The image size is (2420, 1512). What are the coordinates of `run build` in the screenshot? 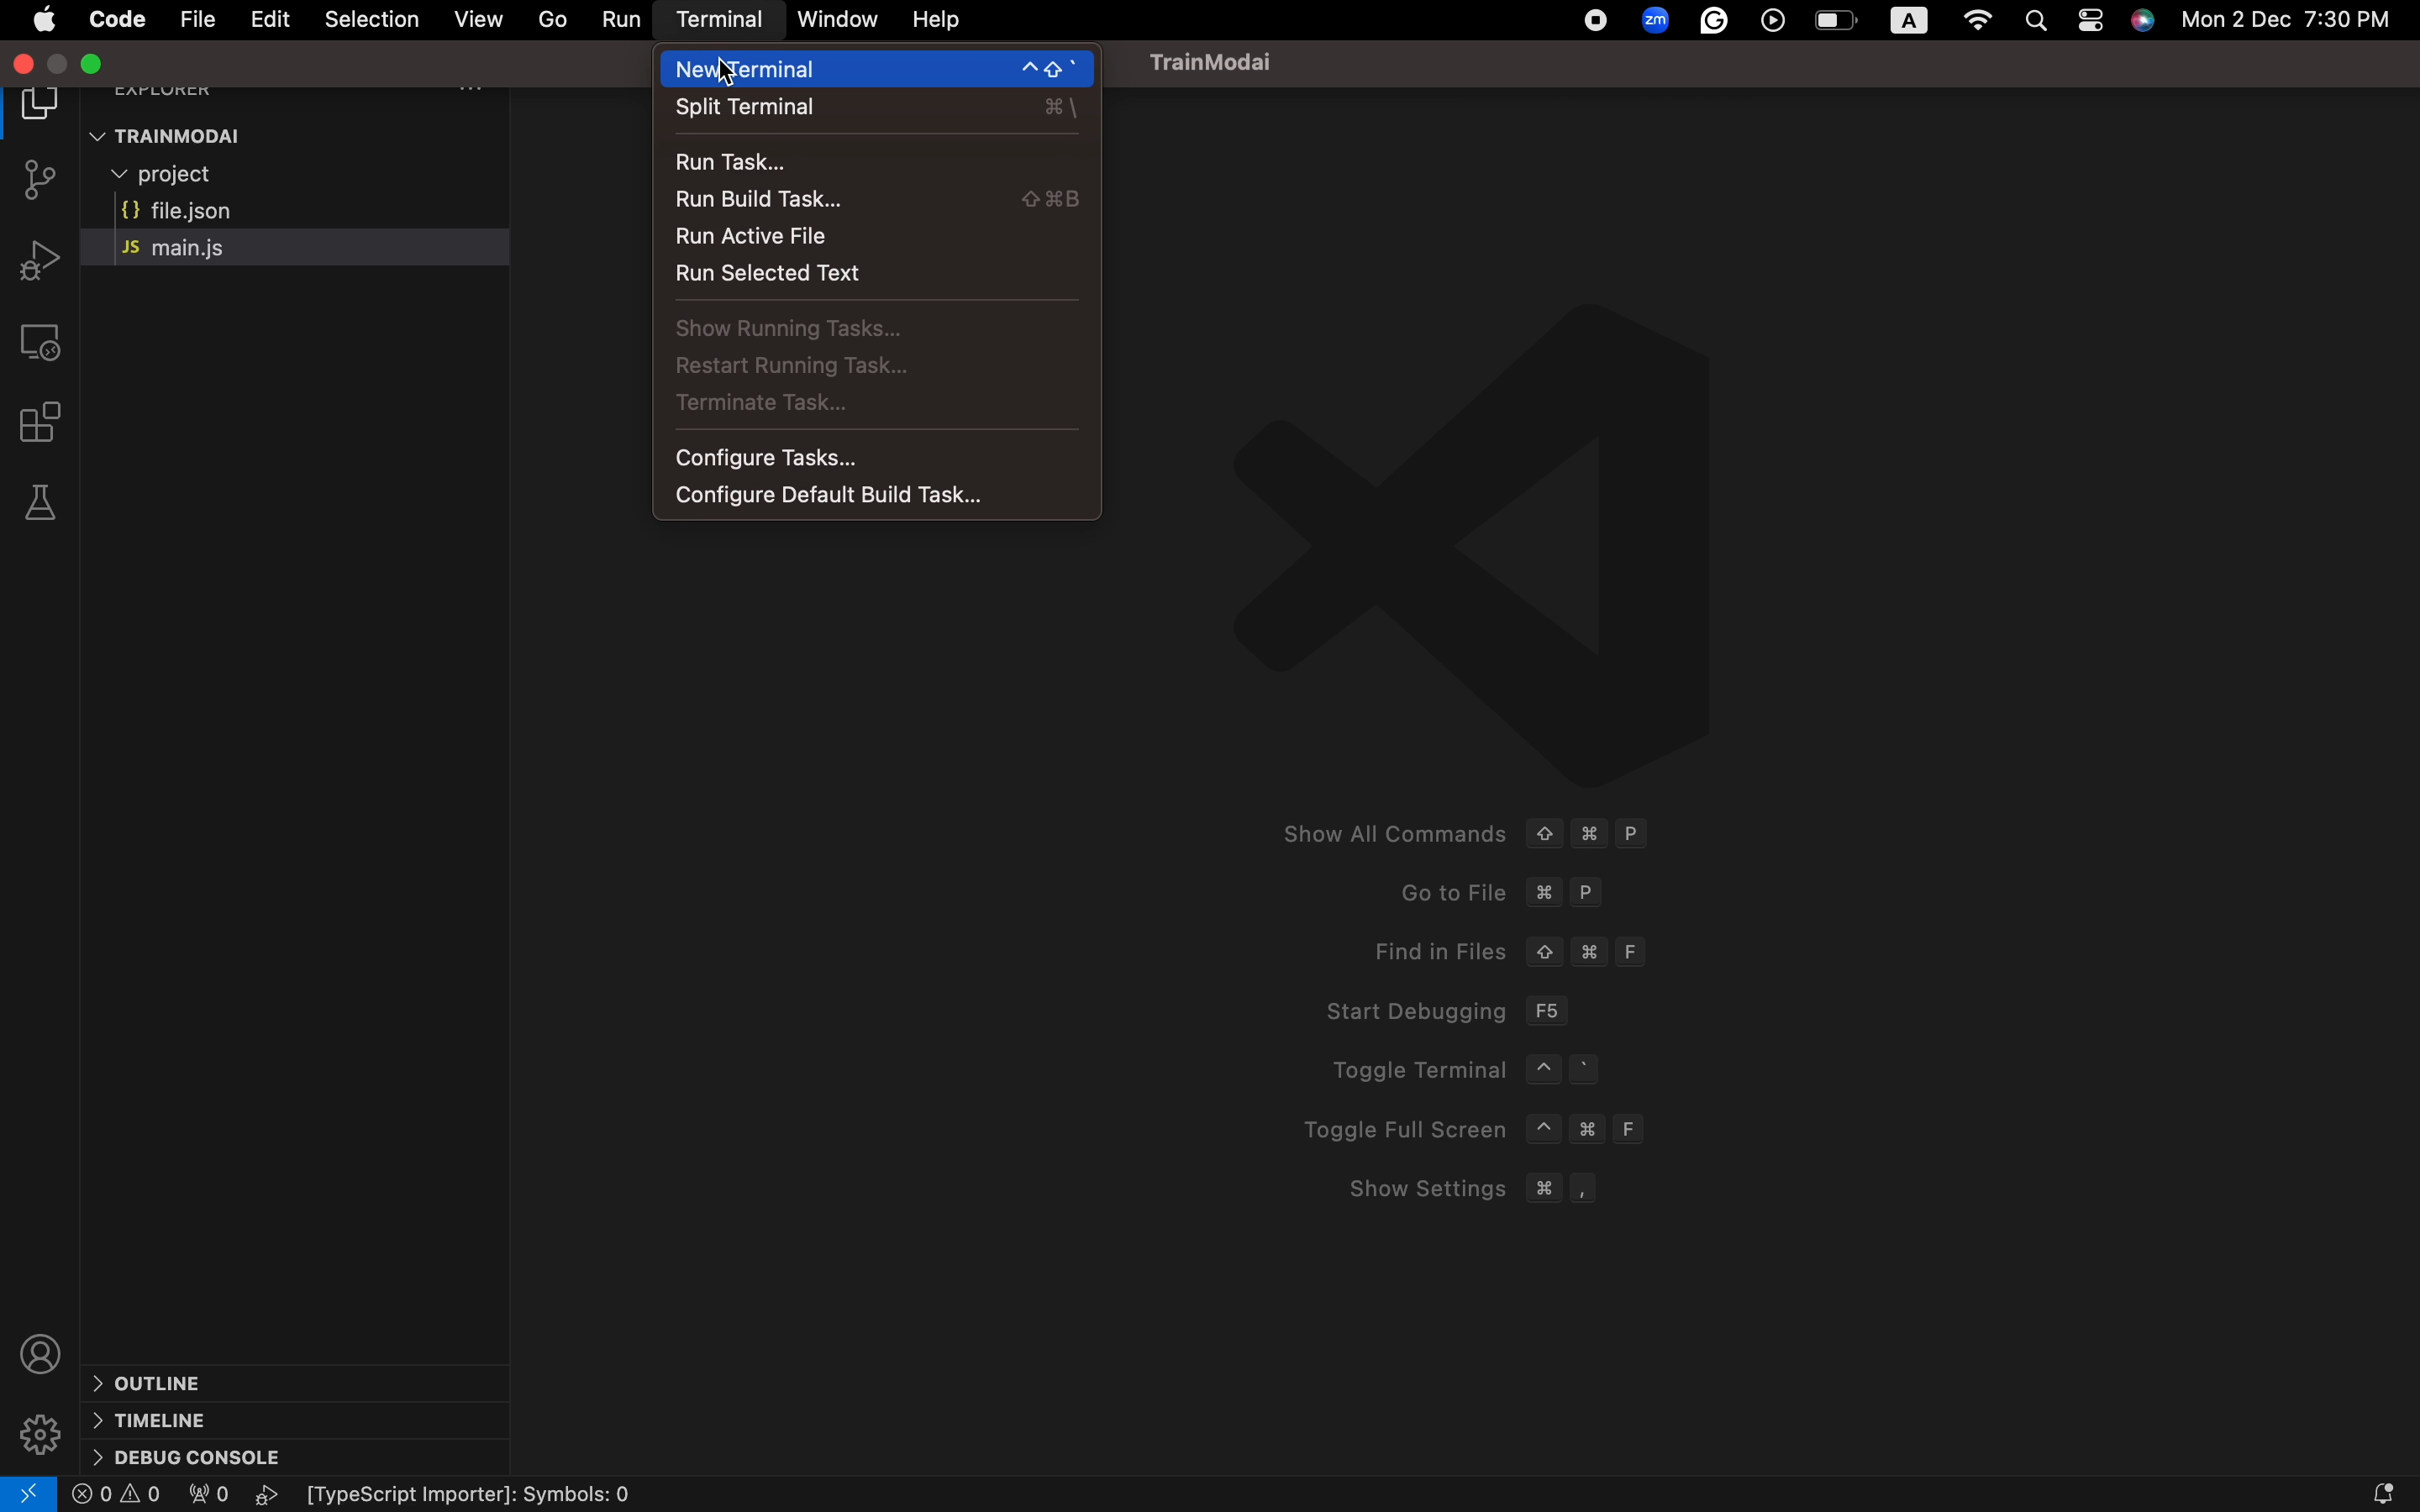 It's located at (870, 203).